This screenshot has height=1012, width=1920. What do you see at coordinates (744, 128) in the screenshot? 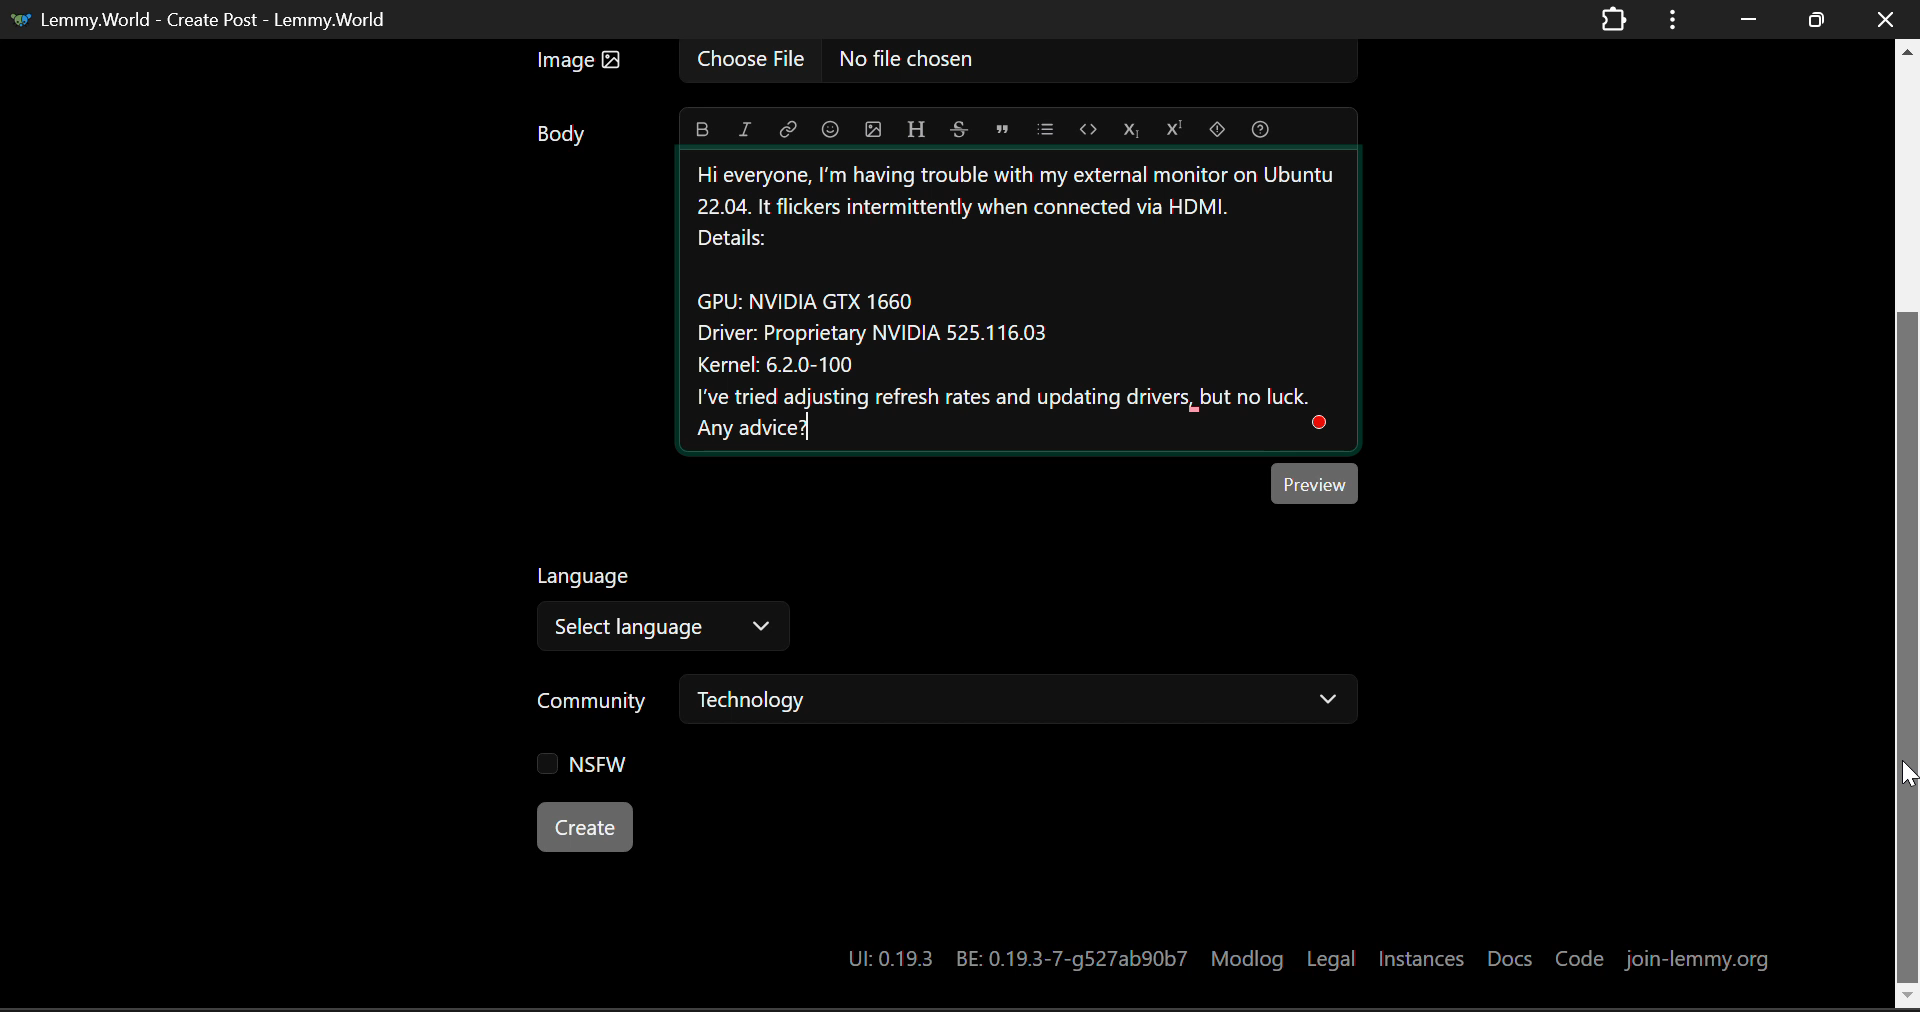
I see `Italic` at bounding box center [744, 128].